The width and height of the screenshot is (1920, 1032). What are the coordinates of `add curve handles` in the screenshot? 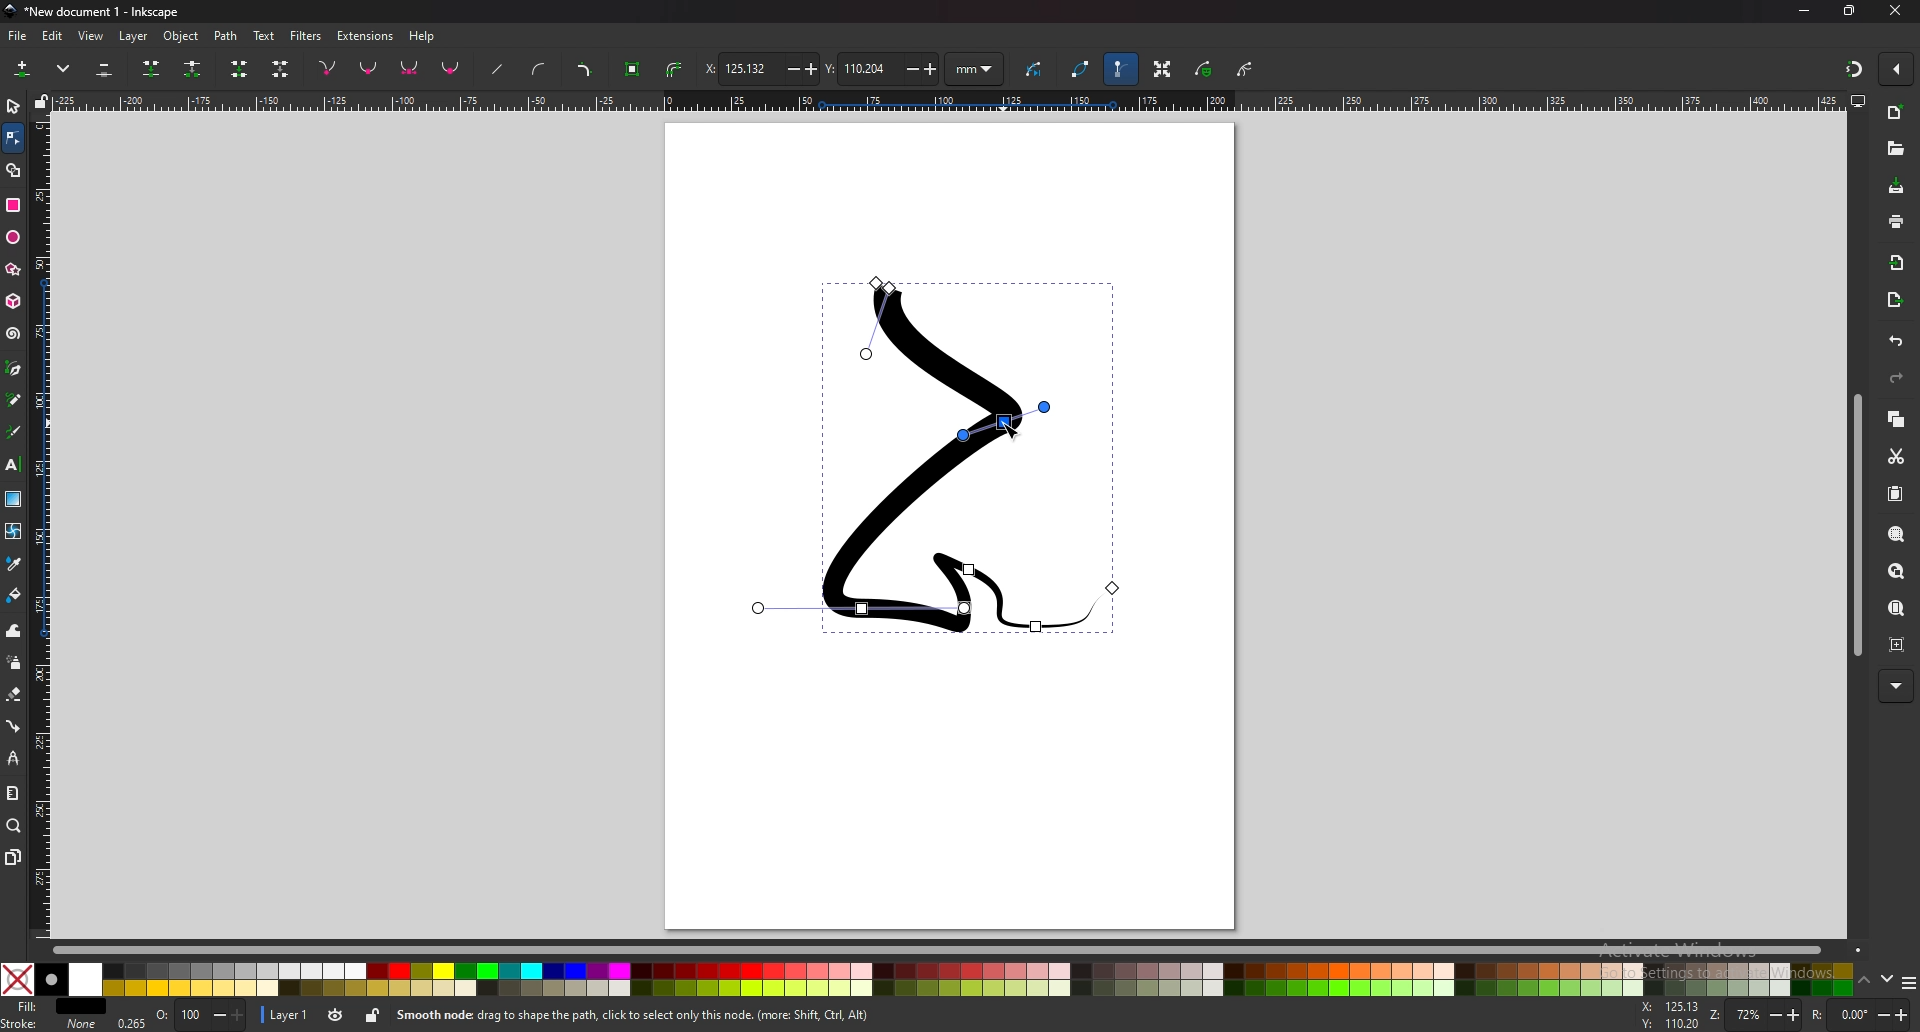 It's located at (538, 69).